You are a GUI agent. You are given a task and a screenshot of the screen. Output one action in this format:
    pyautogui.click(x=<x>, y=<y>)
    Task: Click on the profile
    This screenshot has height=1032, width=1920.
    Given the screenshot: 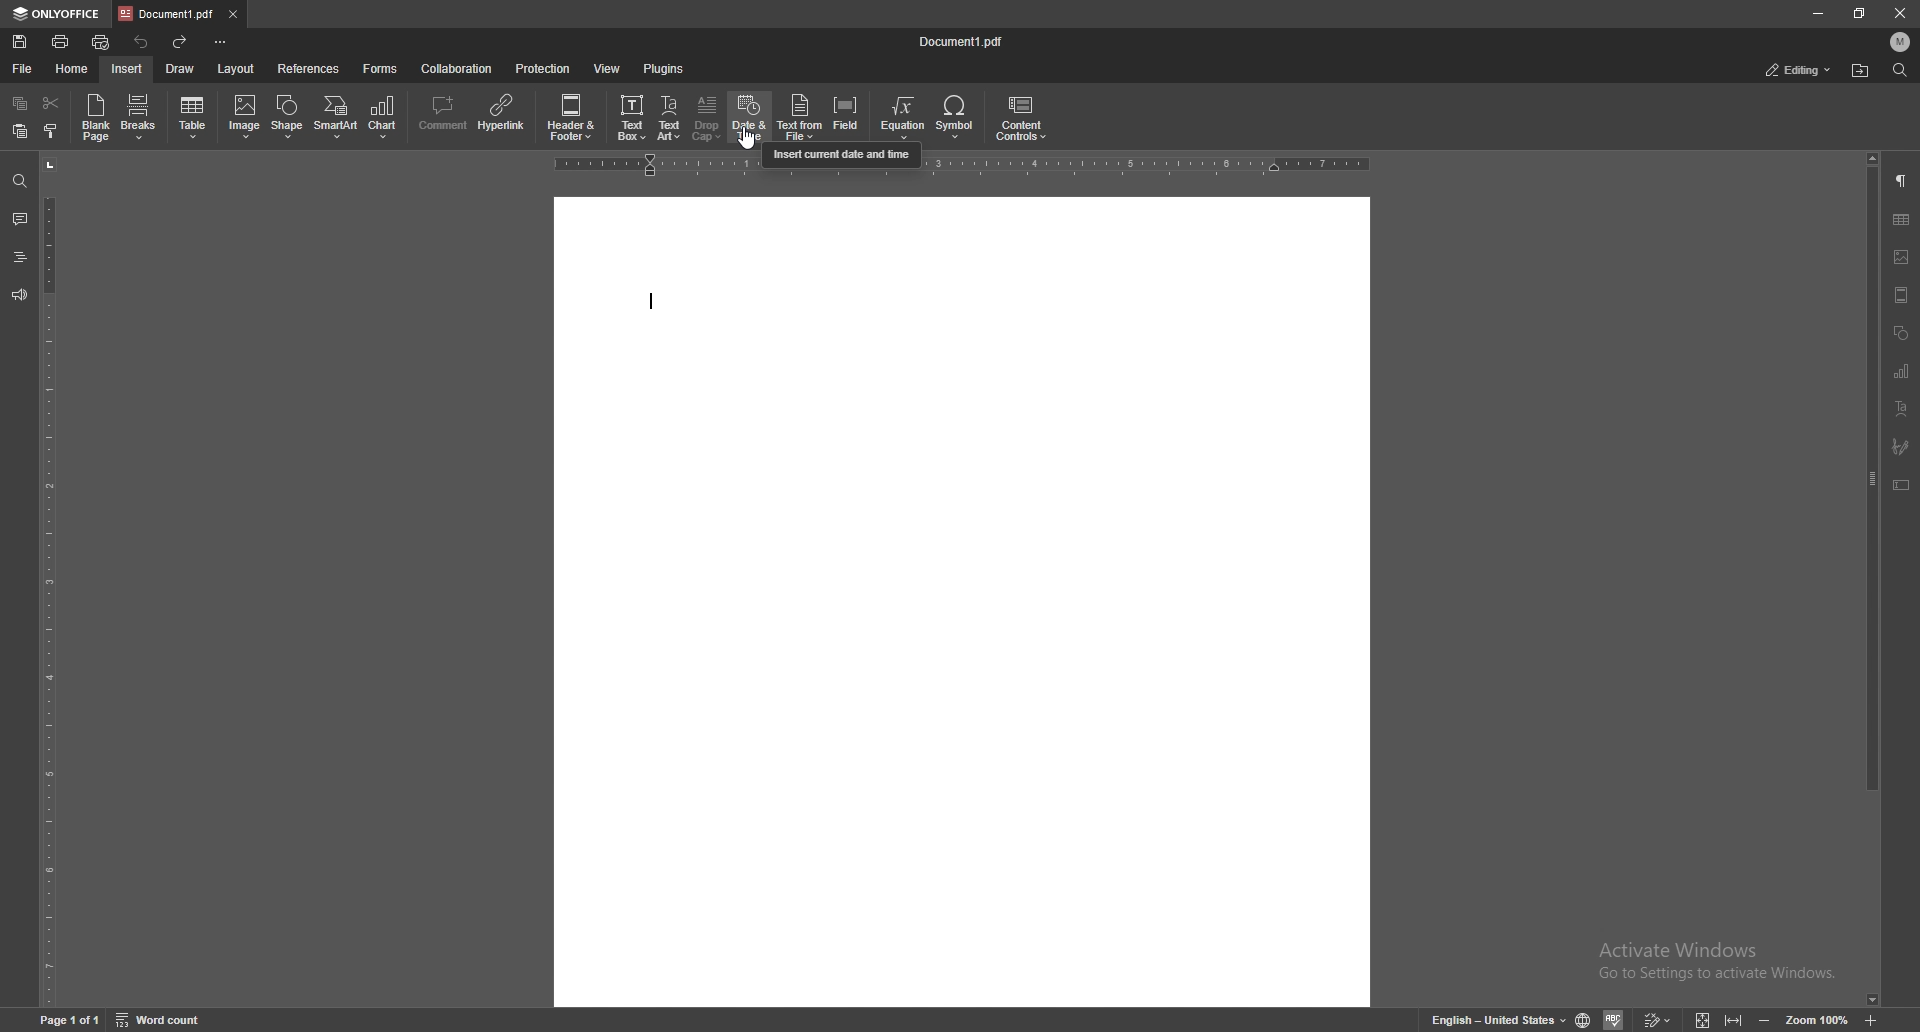 What is the action you would take?
    pyautogui.click(x=1899, y=41)
    